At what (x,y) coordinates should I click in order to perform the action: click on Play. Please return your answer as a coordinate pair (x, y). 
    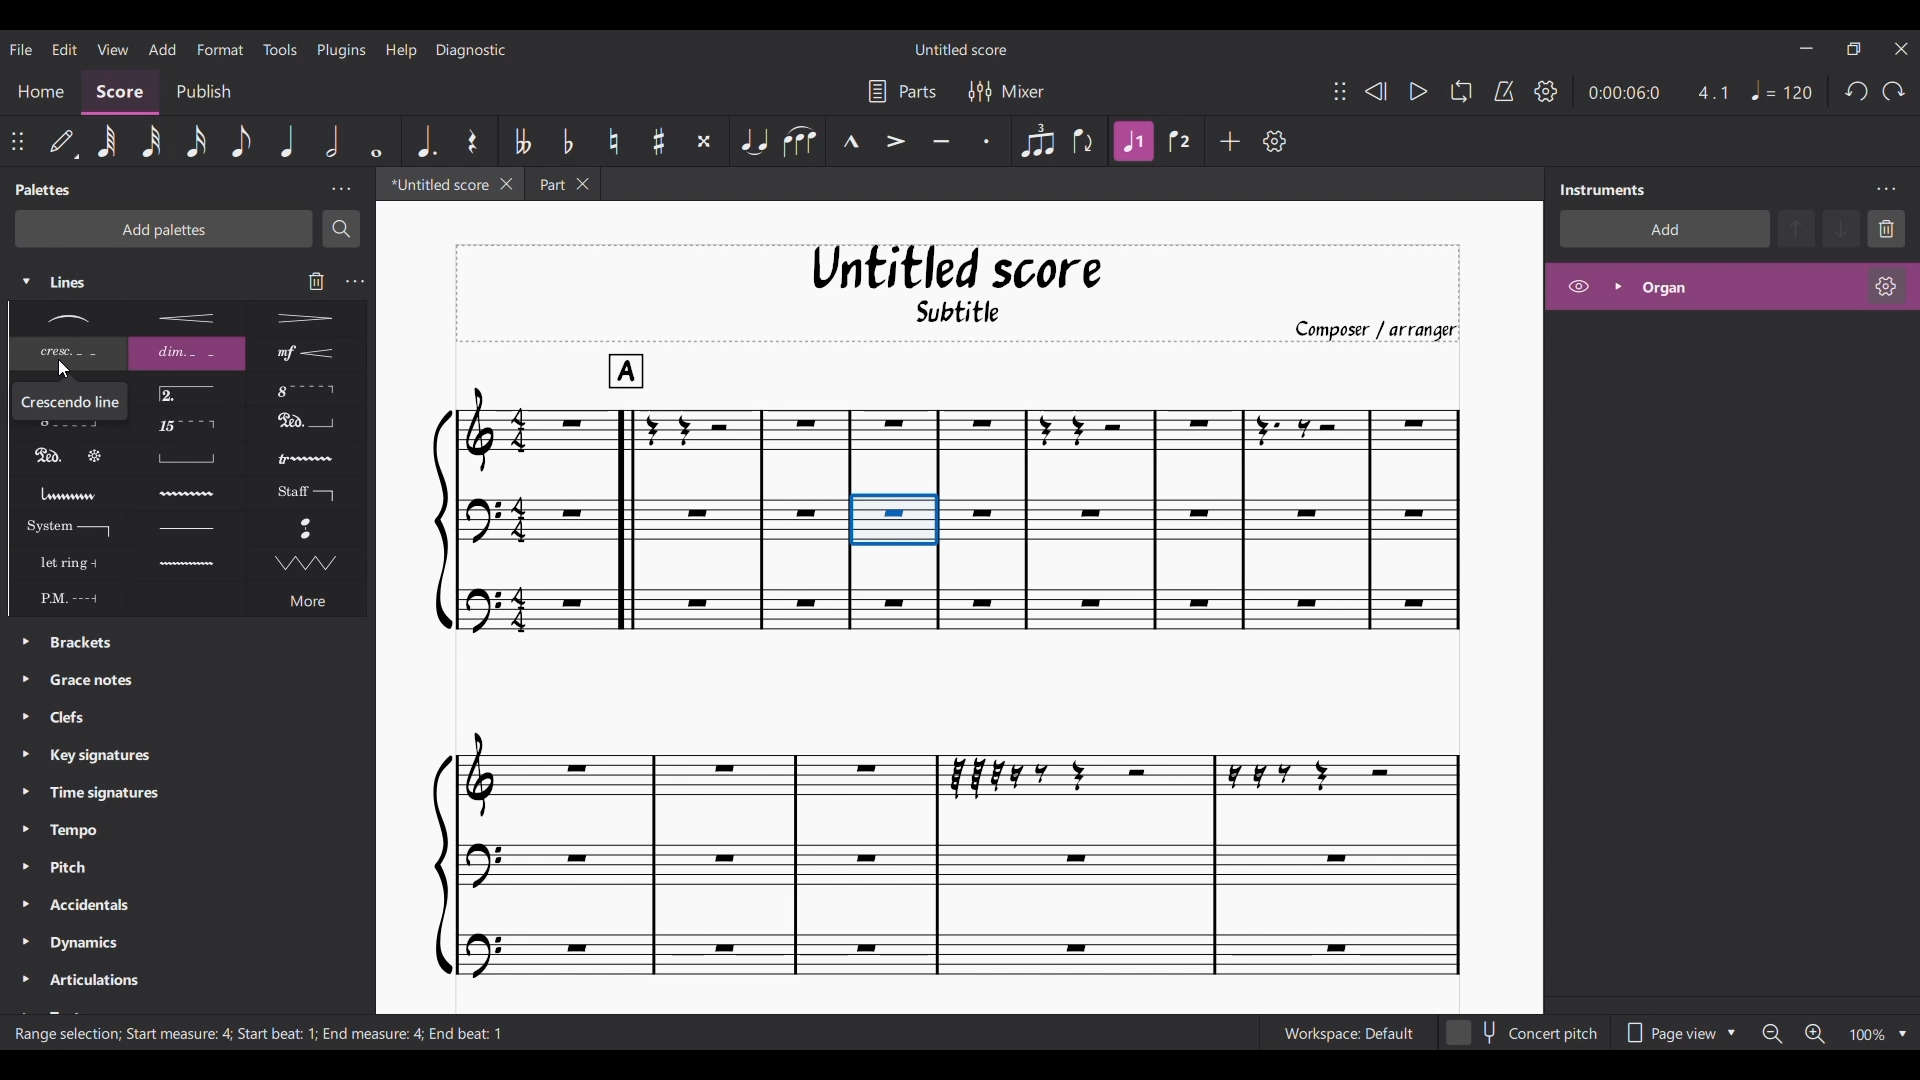
    Looking at the image, I should click on (1418, 92).